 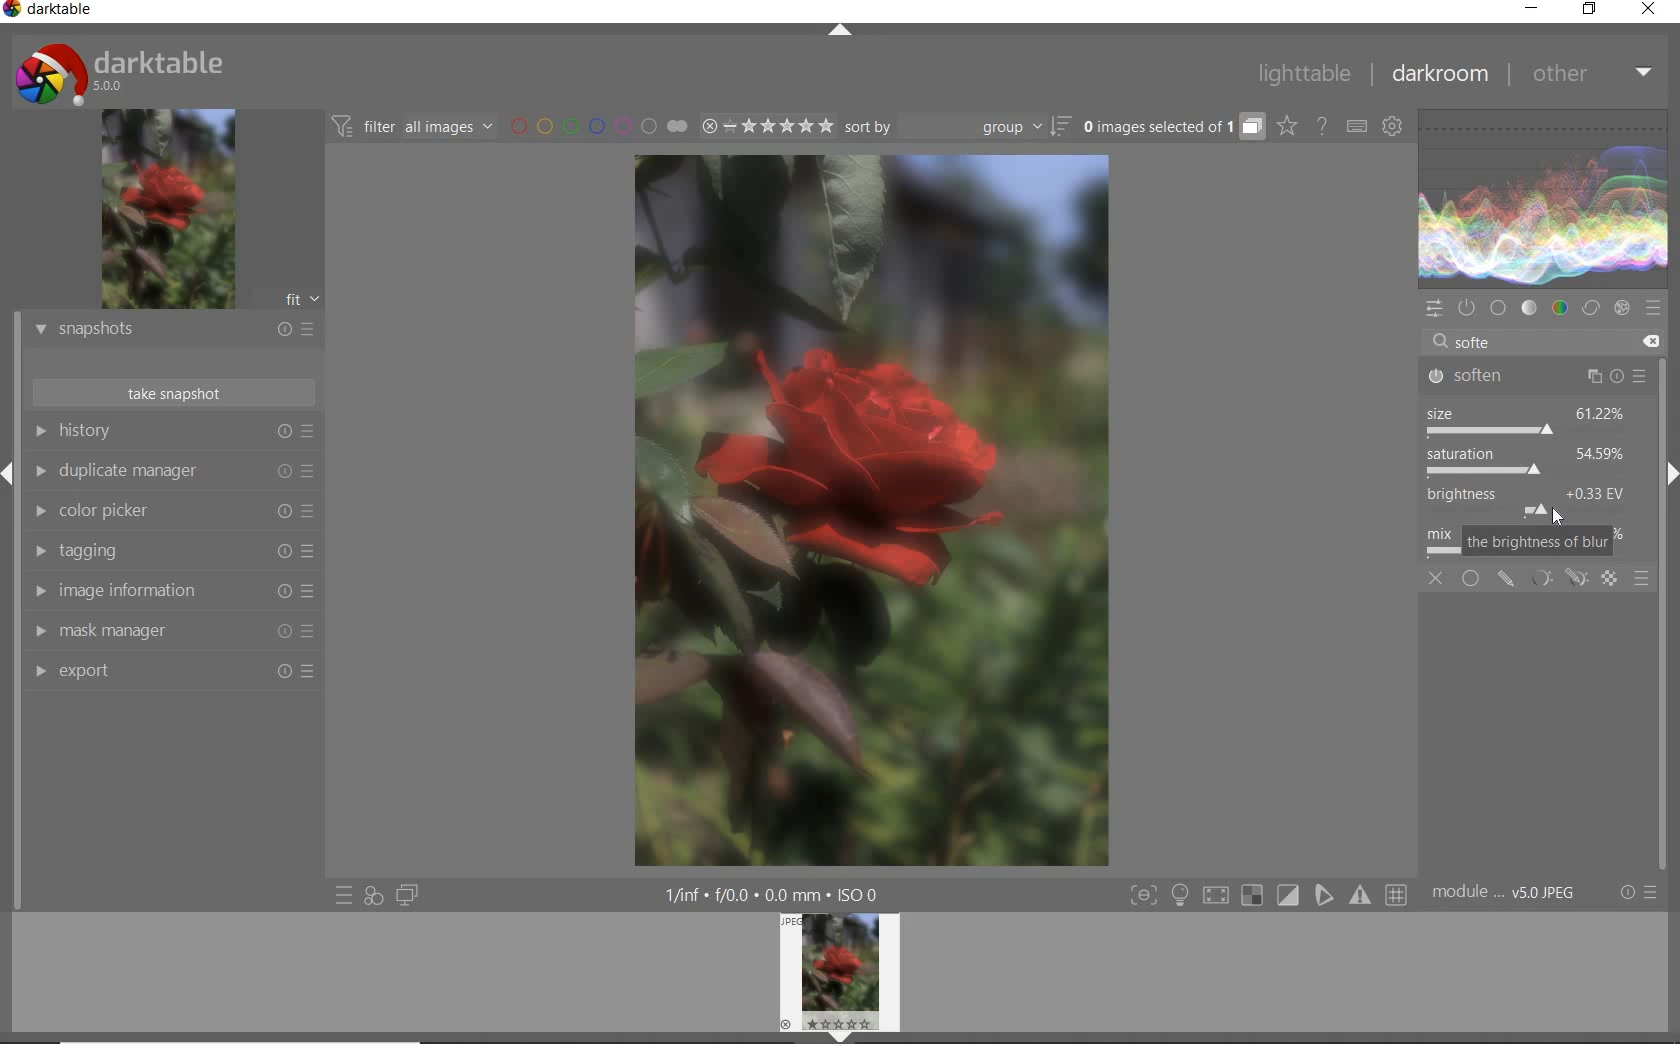 What do you see at coordinates (171, 433) in the screenshot?
I see `history` at bounding box center [171, 433].